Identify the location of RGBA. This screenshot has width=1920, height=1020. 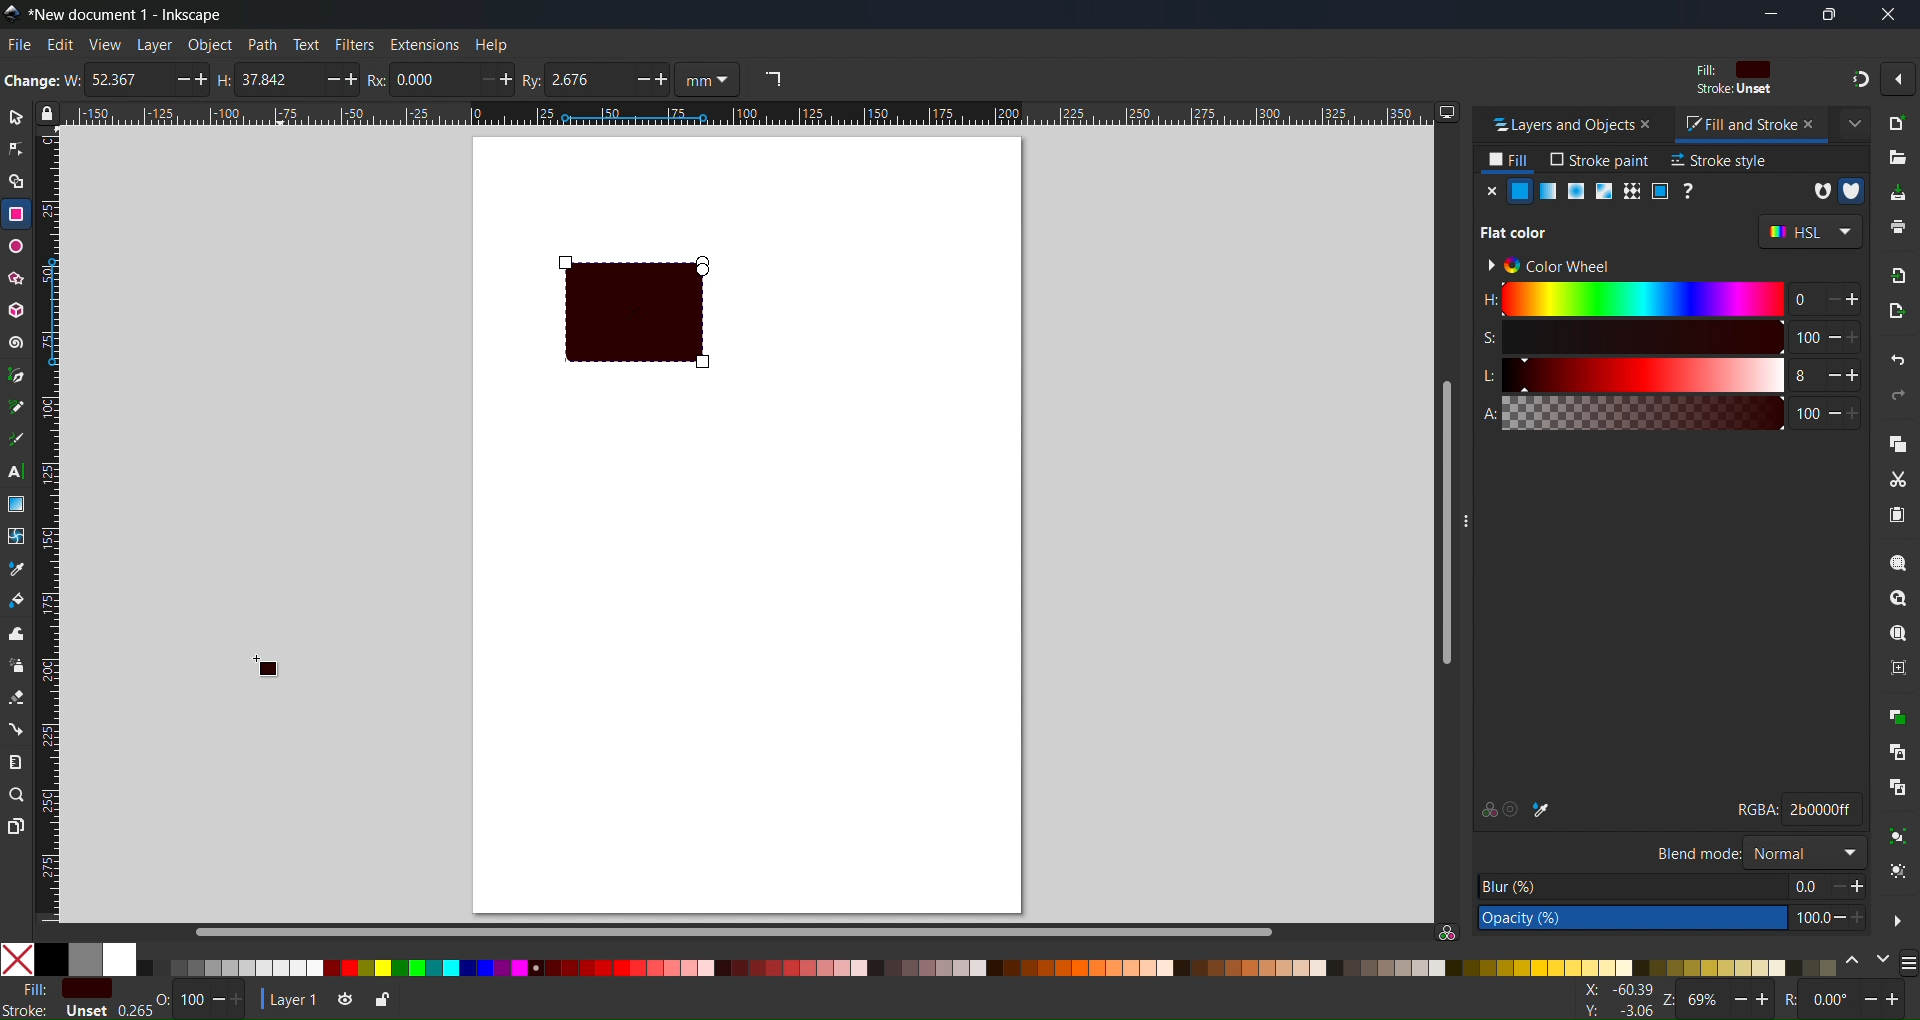
(1823, 811).